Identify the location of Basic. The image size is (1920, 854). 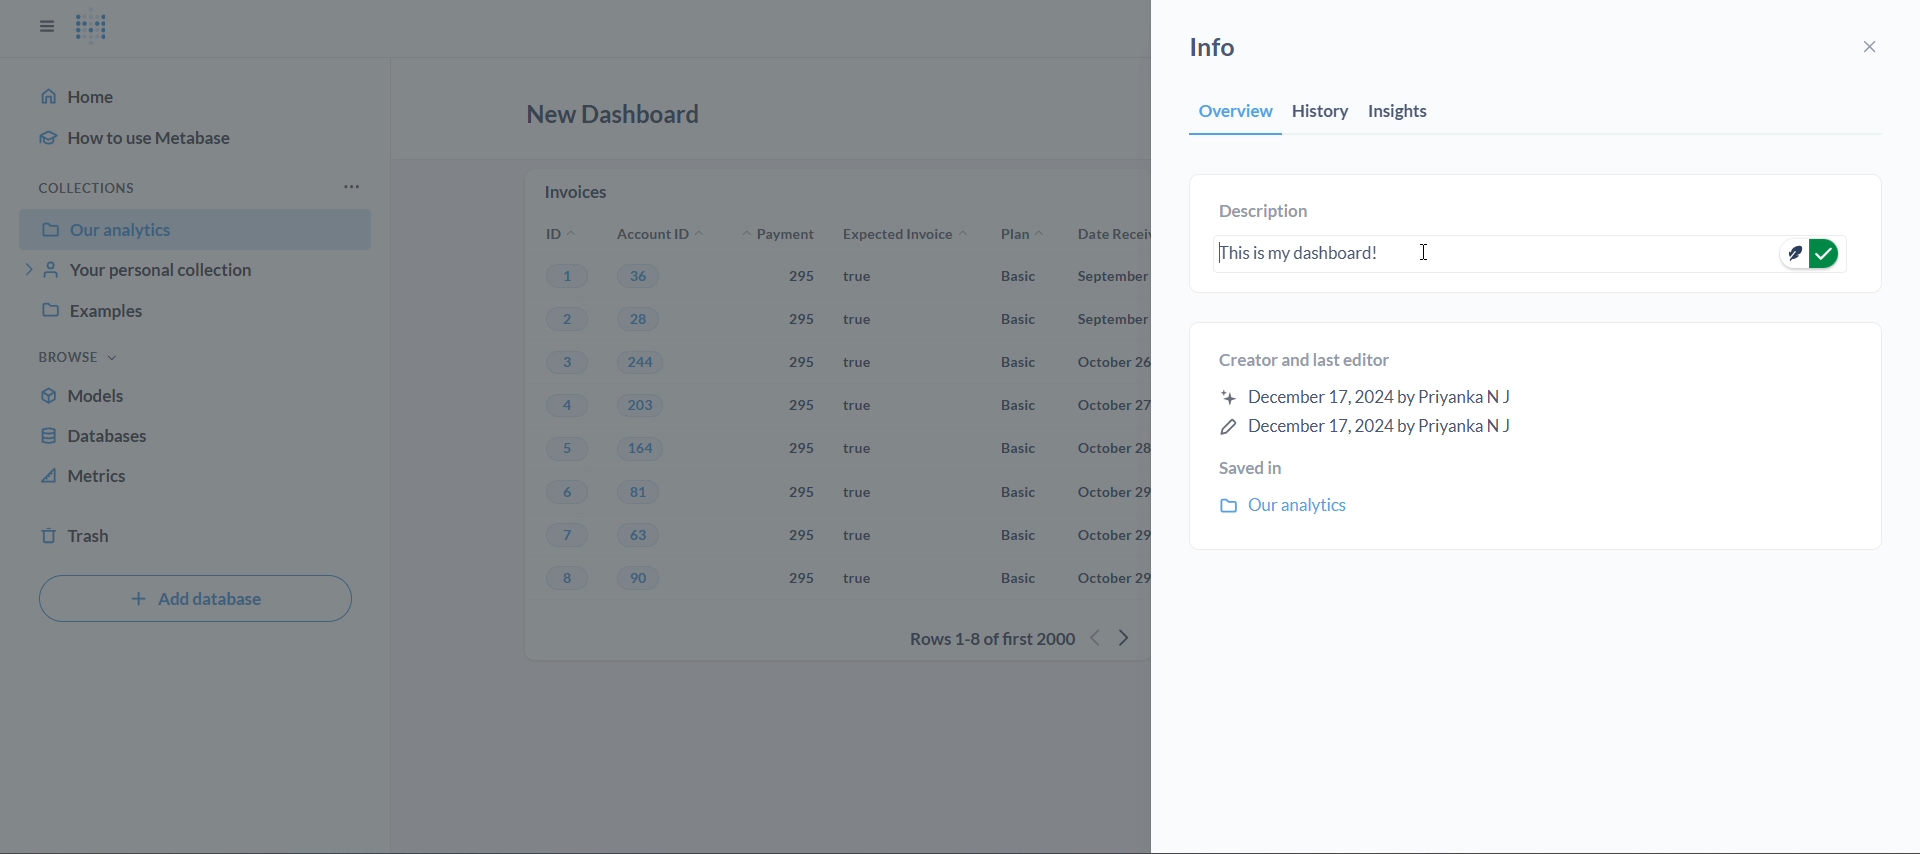
(1019, 537).